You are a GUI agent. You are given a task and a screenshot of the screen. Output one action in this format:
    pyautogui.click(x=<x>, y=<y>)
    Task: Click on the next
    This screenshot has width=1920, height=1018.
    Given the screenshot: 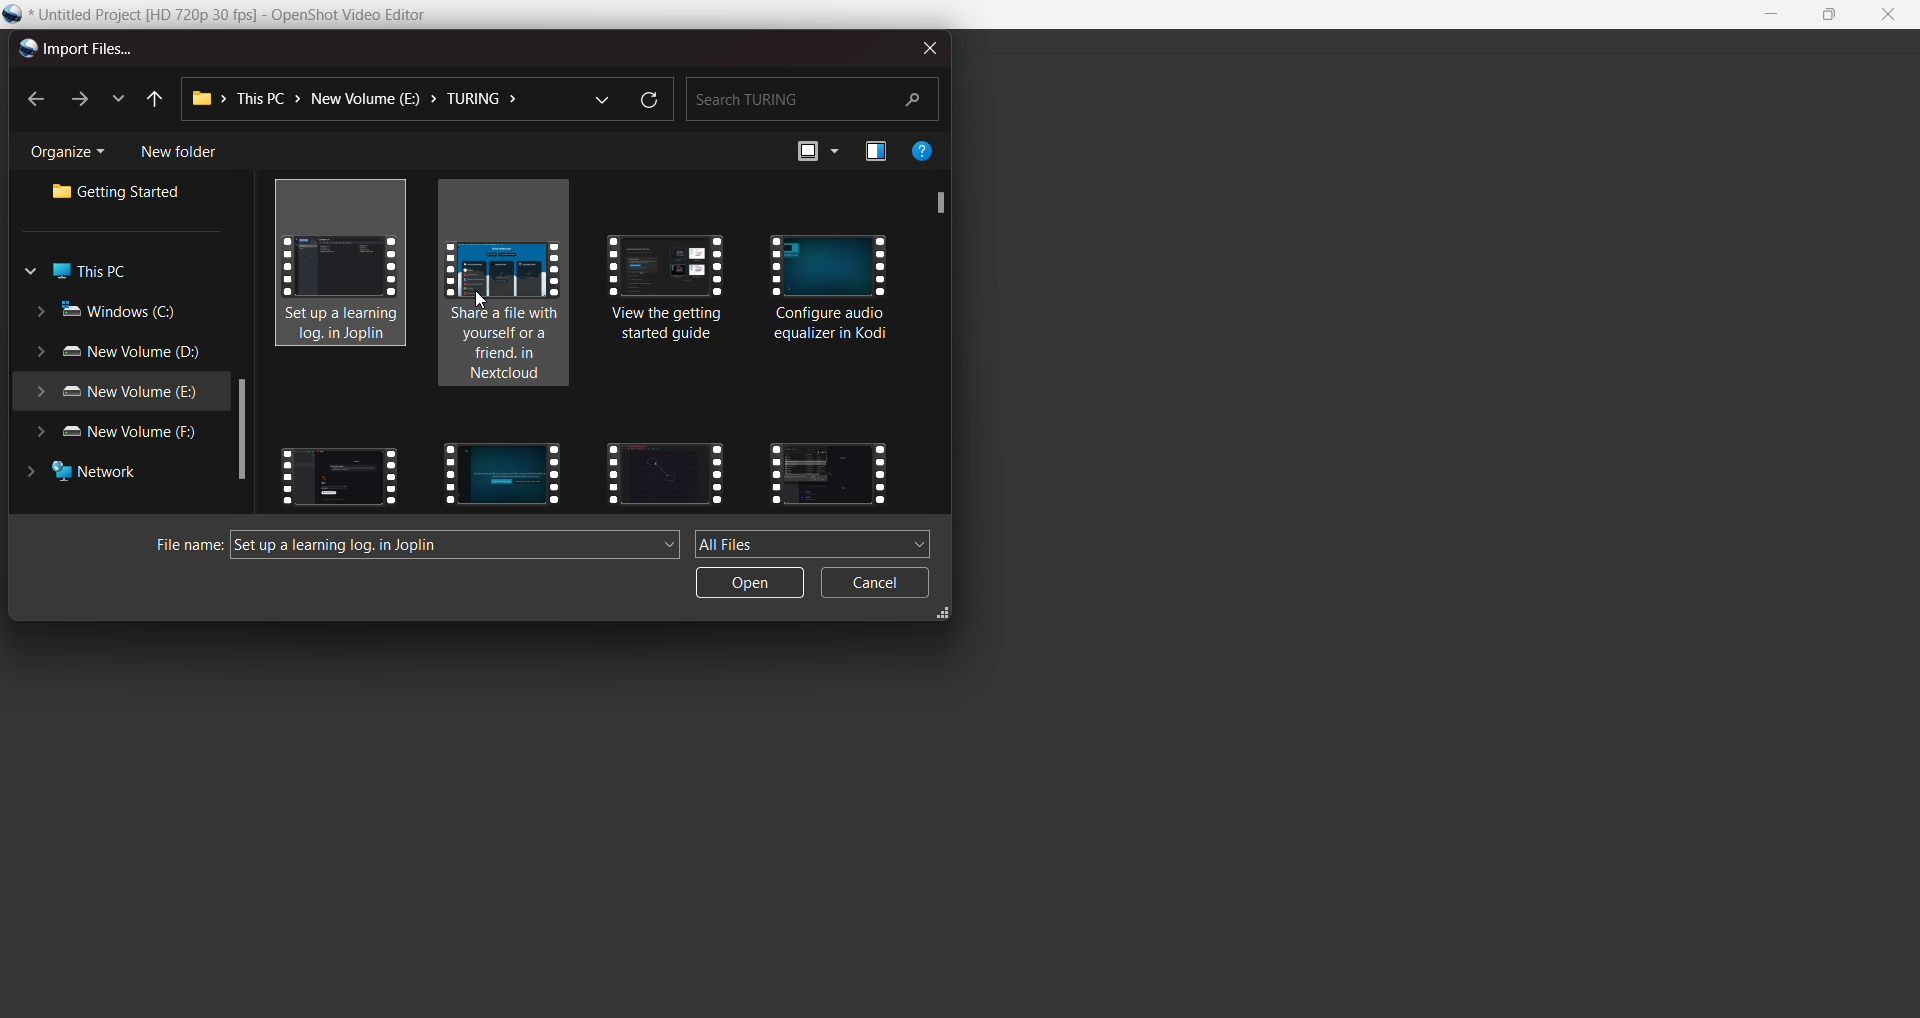 What is the action you would take?
    pyautogui.click(x=77, y=99)
    